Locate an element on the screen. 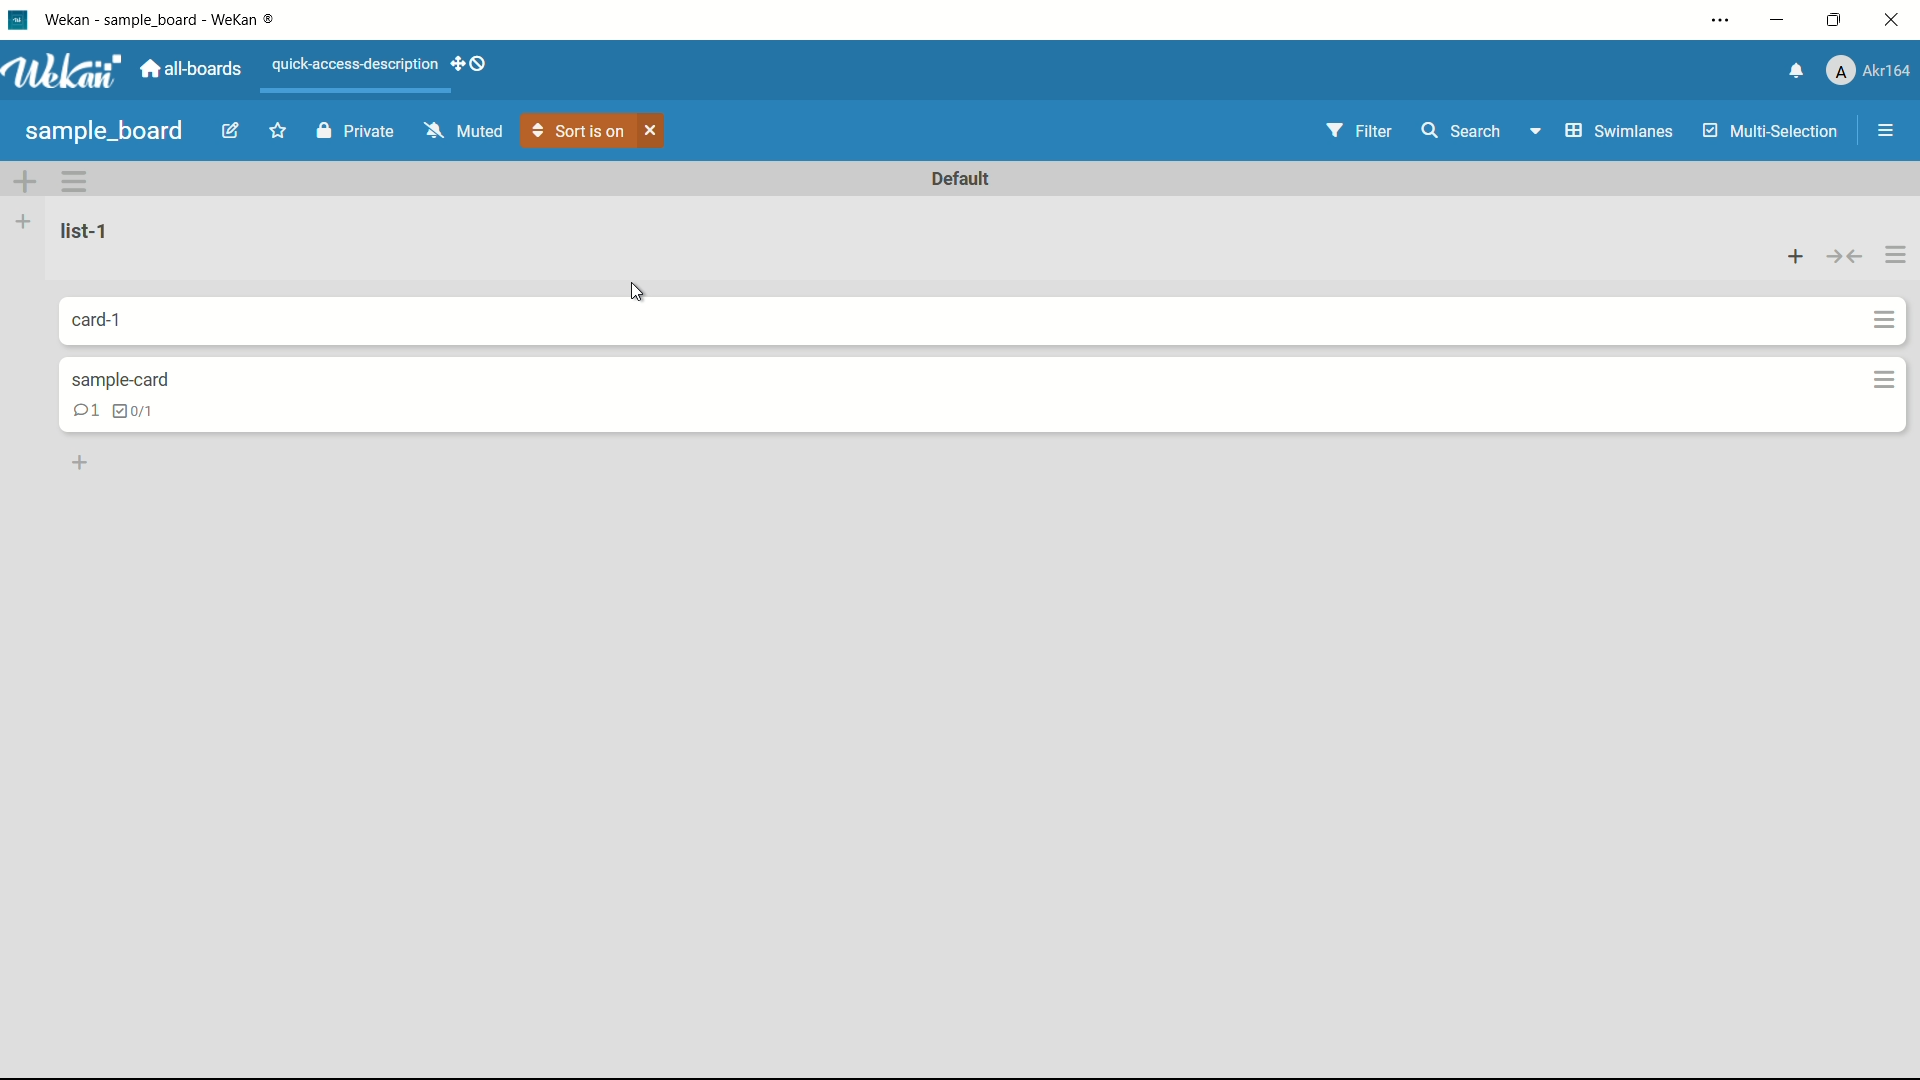  swimlanes is located at coordinates (1597, 130).